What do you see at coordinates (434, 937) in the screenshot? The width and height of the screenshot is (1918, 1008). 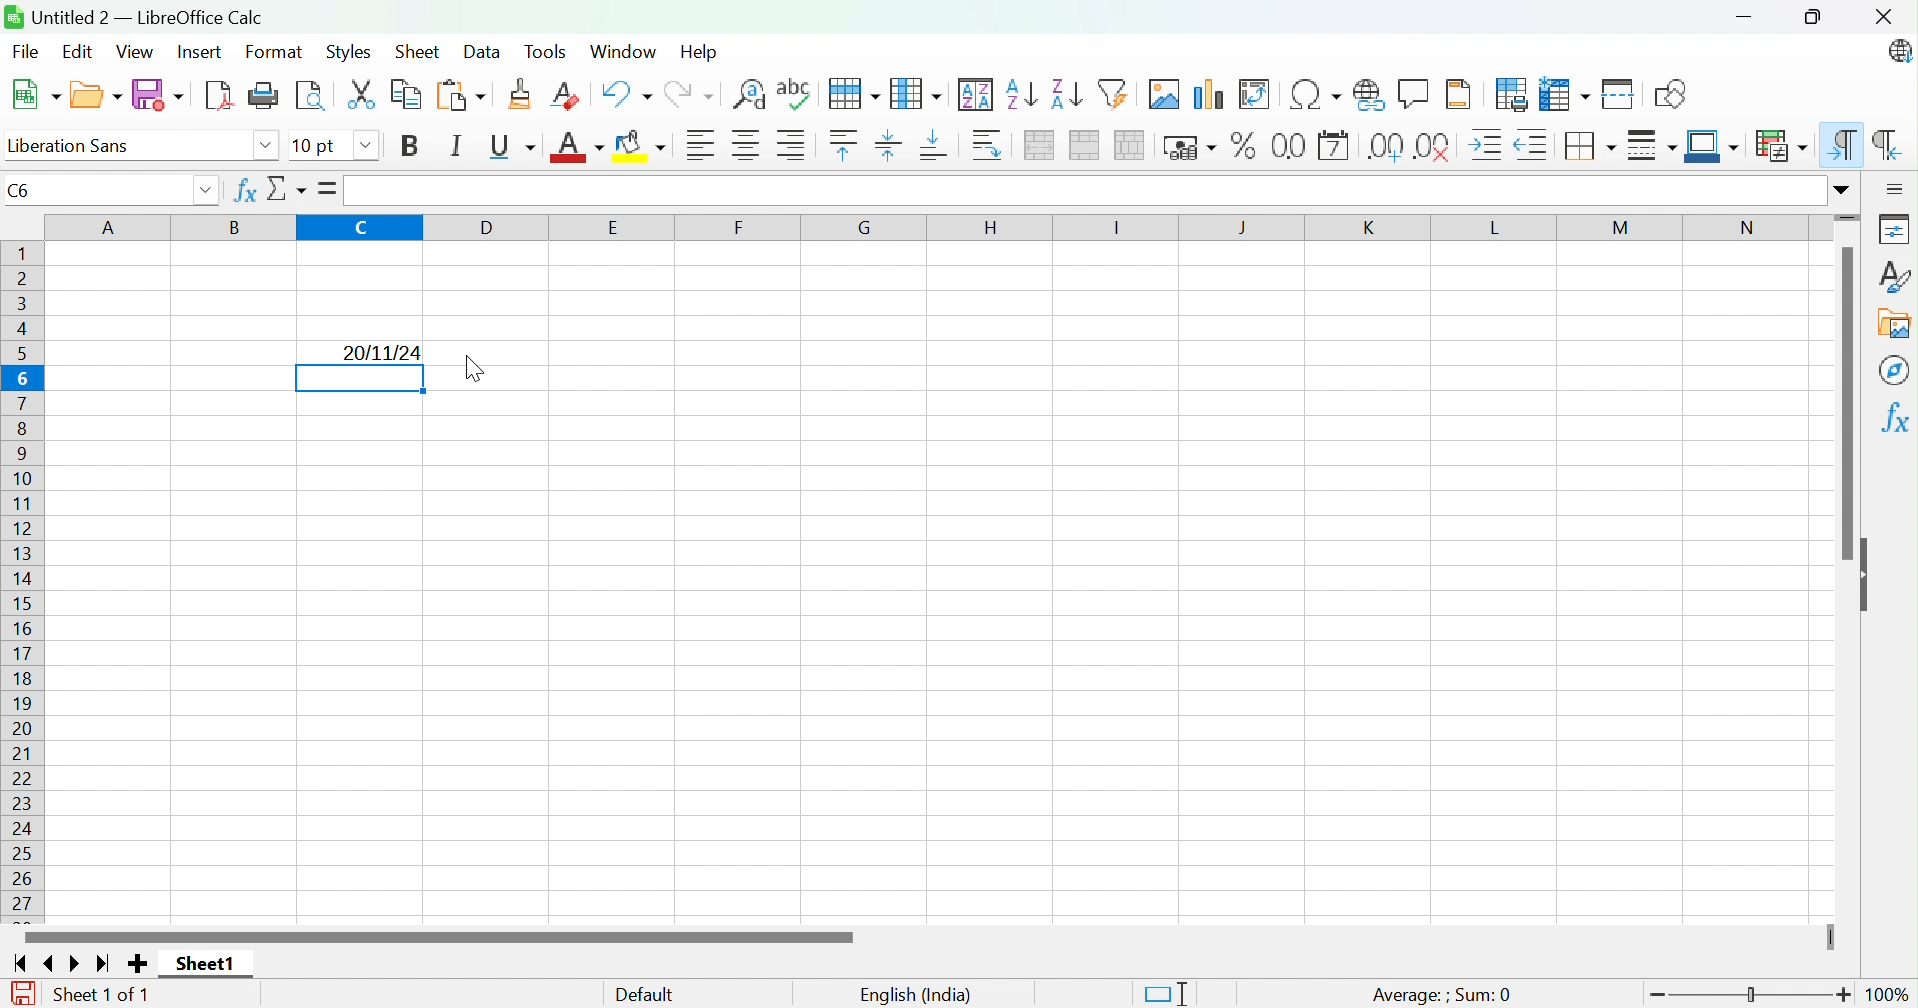 I see `Scroll bar` at bounding box center [434, 937].